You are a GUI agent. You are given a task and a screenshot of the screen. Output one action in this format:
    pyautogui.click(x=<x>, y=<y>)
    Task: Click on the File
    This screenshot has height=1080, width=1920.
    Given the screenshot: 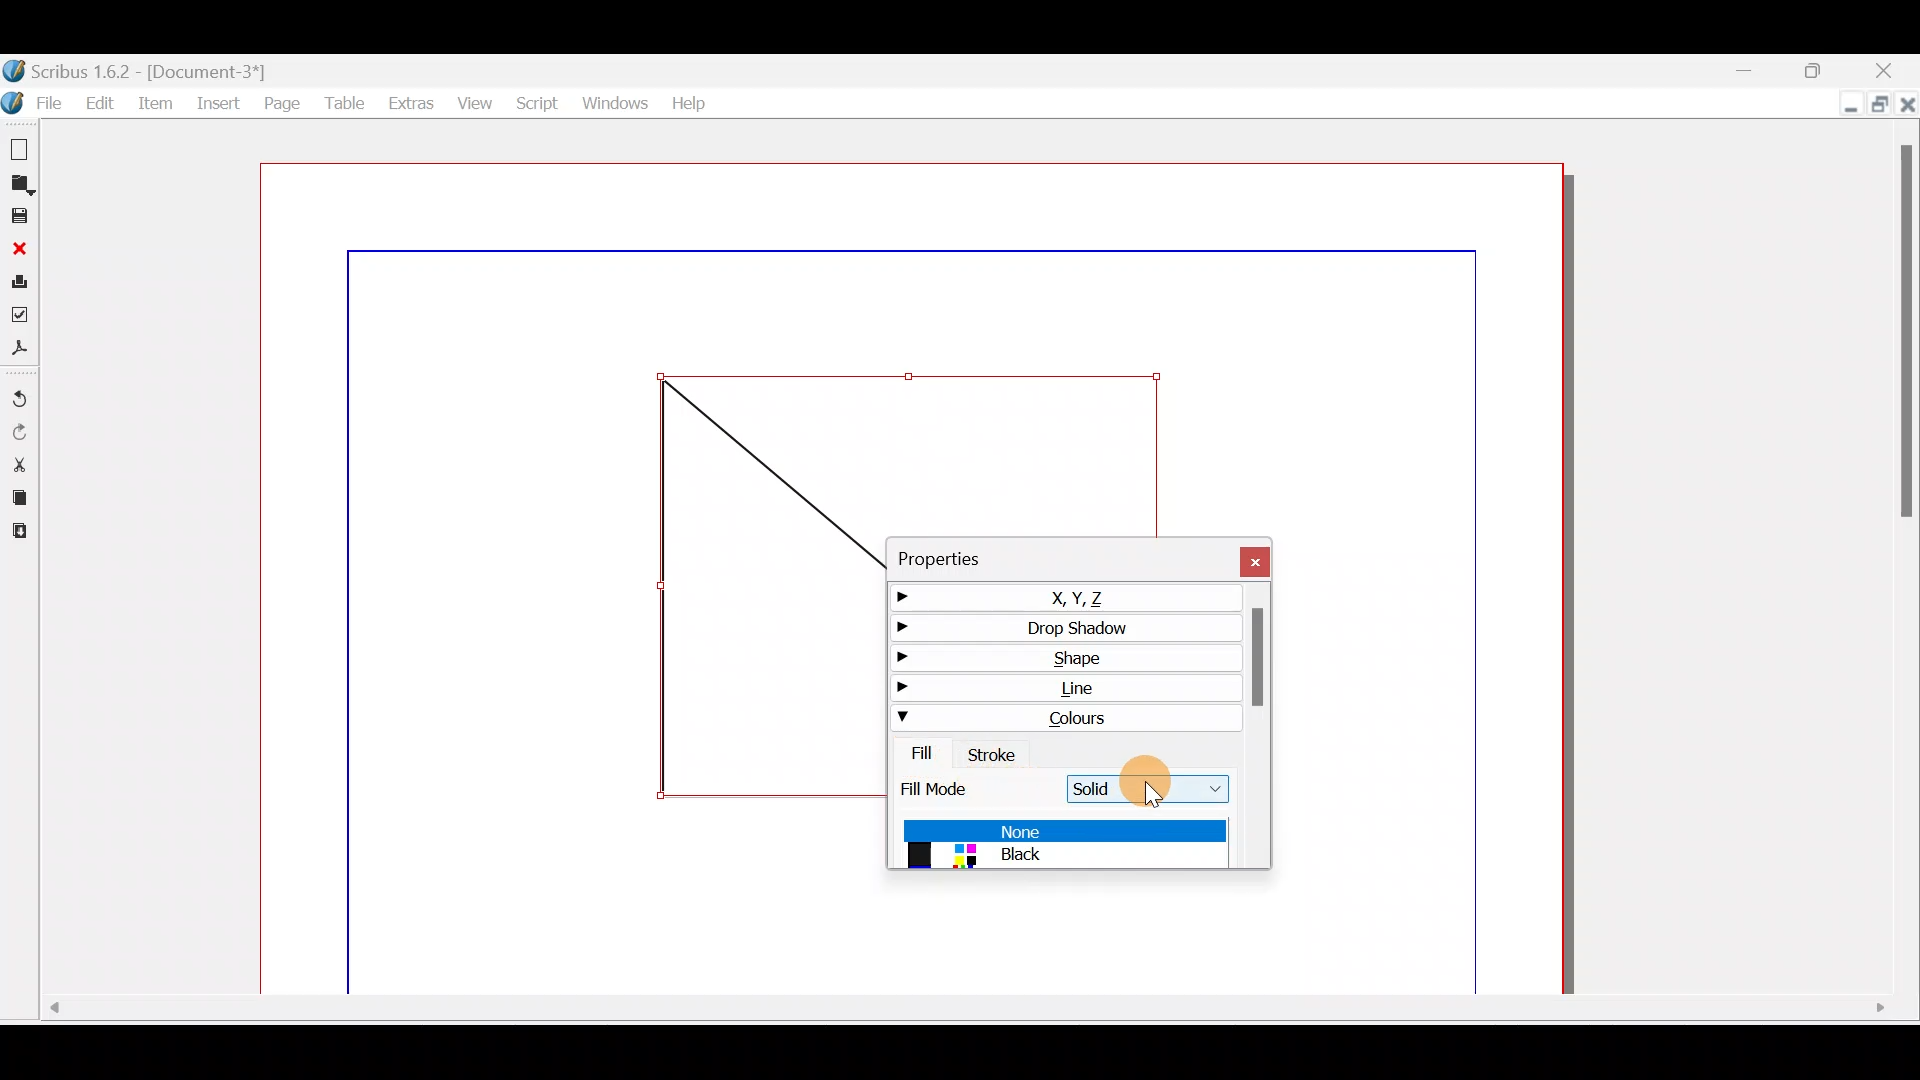 What is the action you would take?
    pyautogui.click(x=32, y=103)
    